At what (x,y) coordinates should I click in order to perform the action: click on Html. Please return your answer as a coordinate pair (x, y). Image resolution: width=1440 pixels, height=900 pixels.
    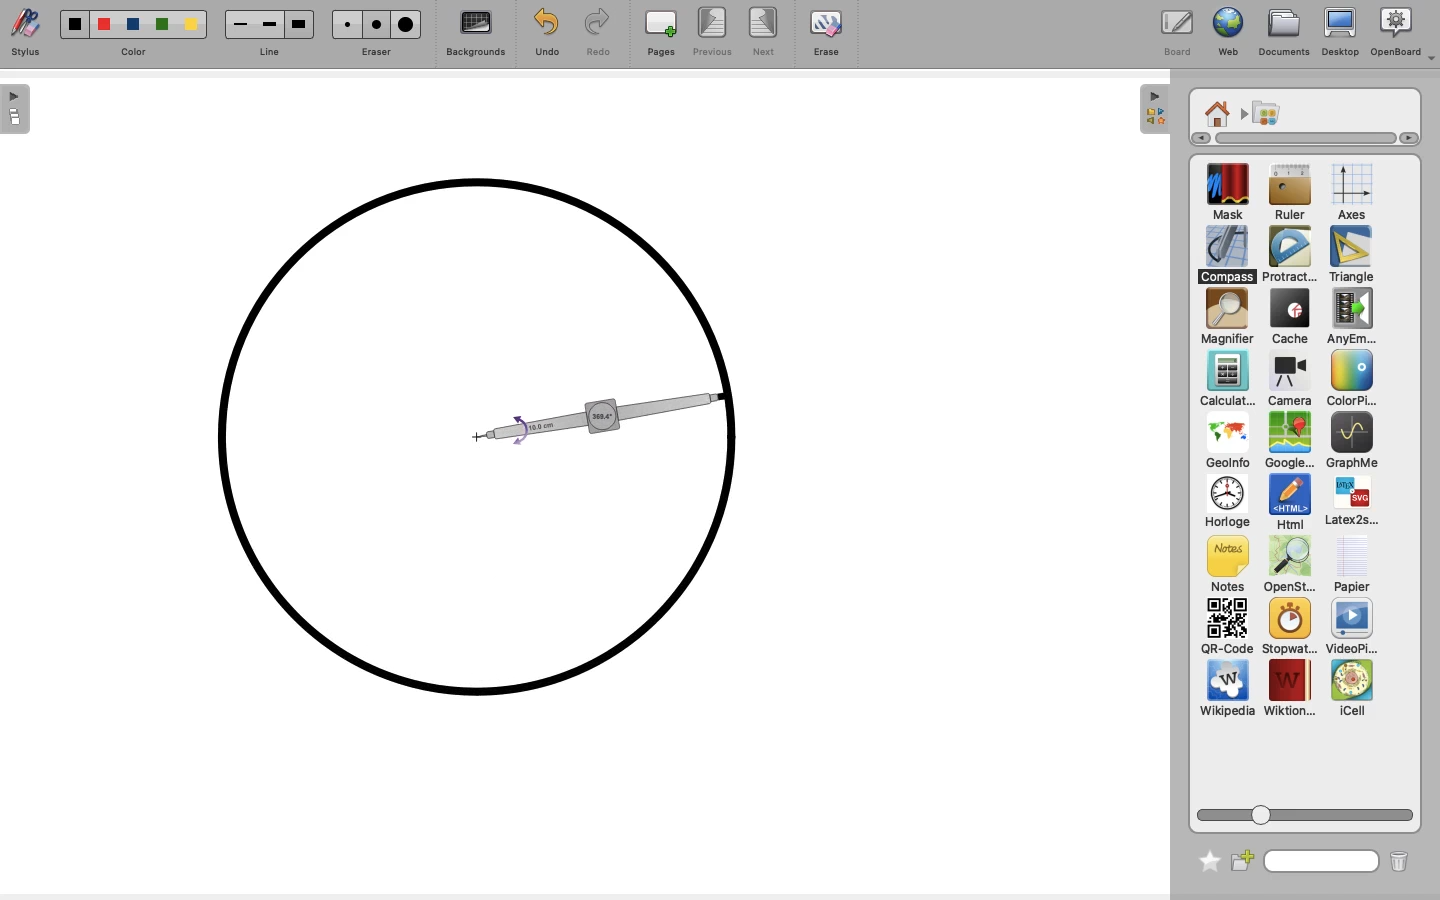
    Looking at the image, I should click on (1288, 504).